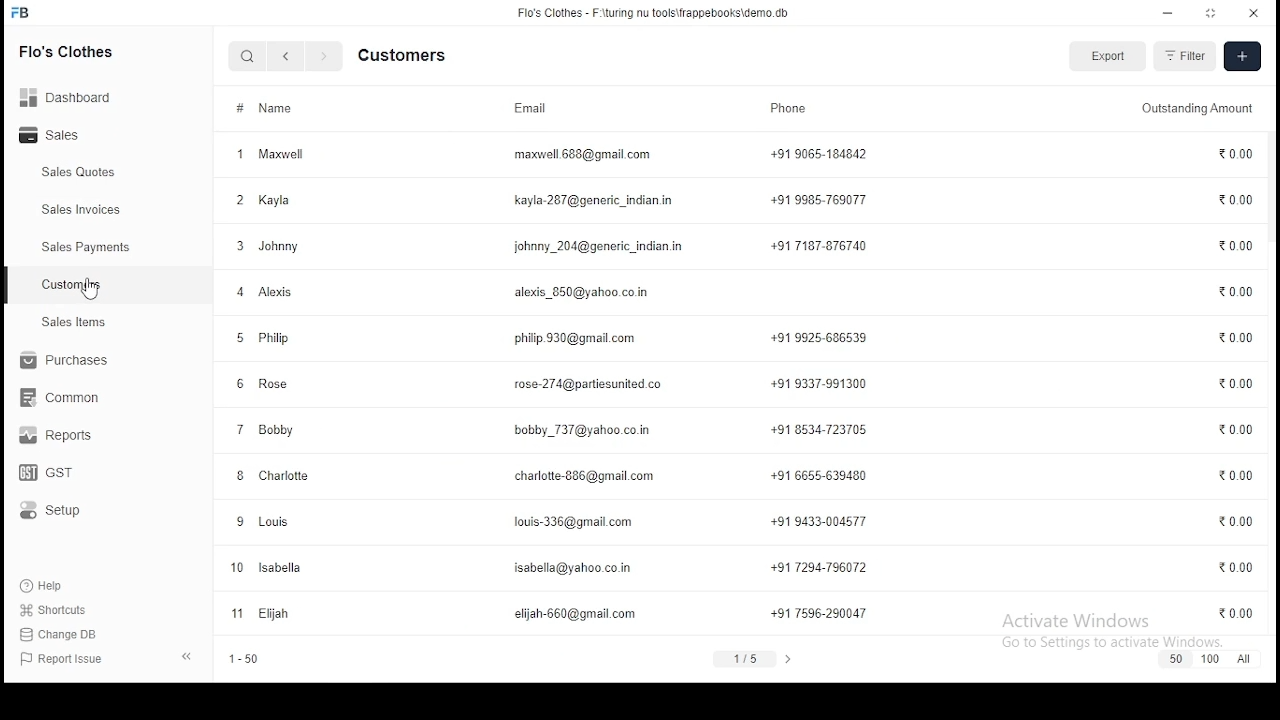 Image resolution: width=1280 pixels, height=720 pixels. I want to click on Philip, so click(273, 339).